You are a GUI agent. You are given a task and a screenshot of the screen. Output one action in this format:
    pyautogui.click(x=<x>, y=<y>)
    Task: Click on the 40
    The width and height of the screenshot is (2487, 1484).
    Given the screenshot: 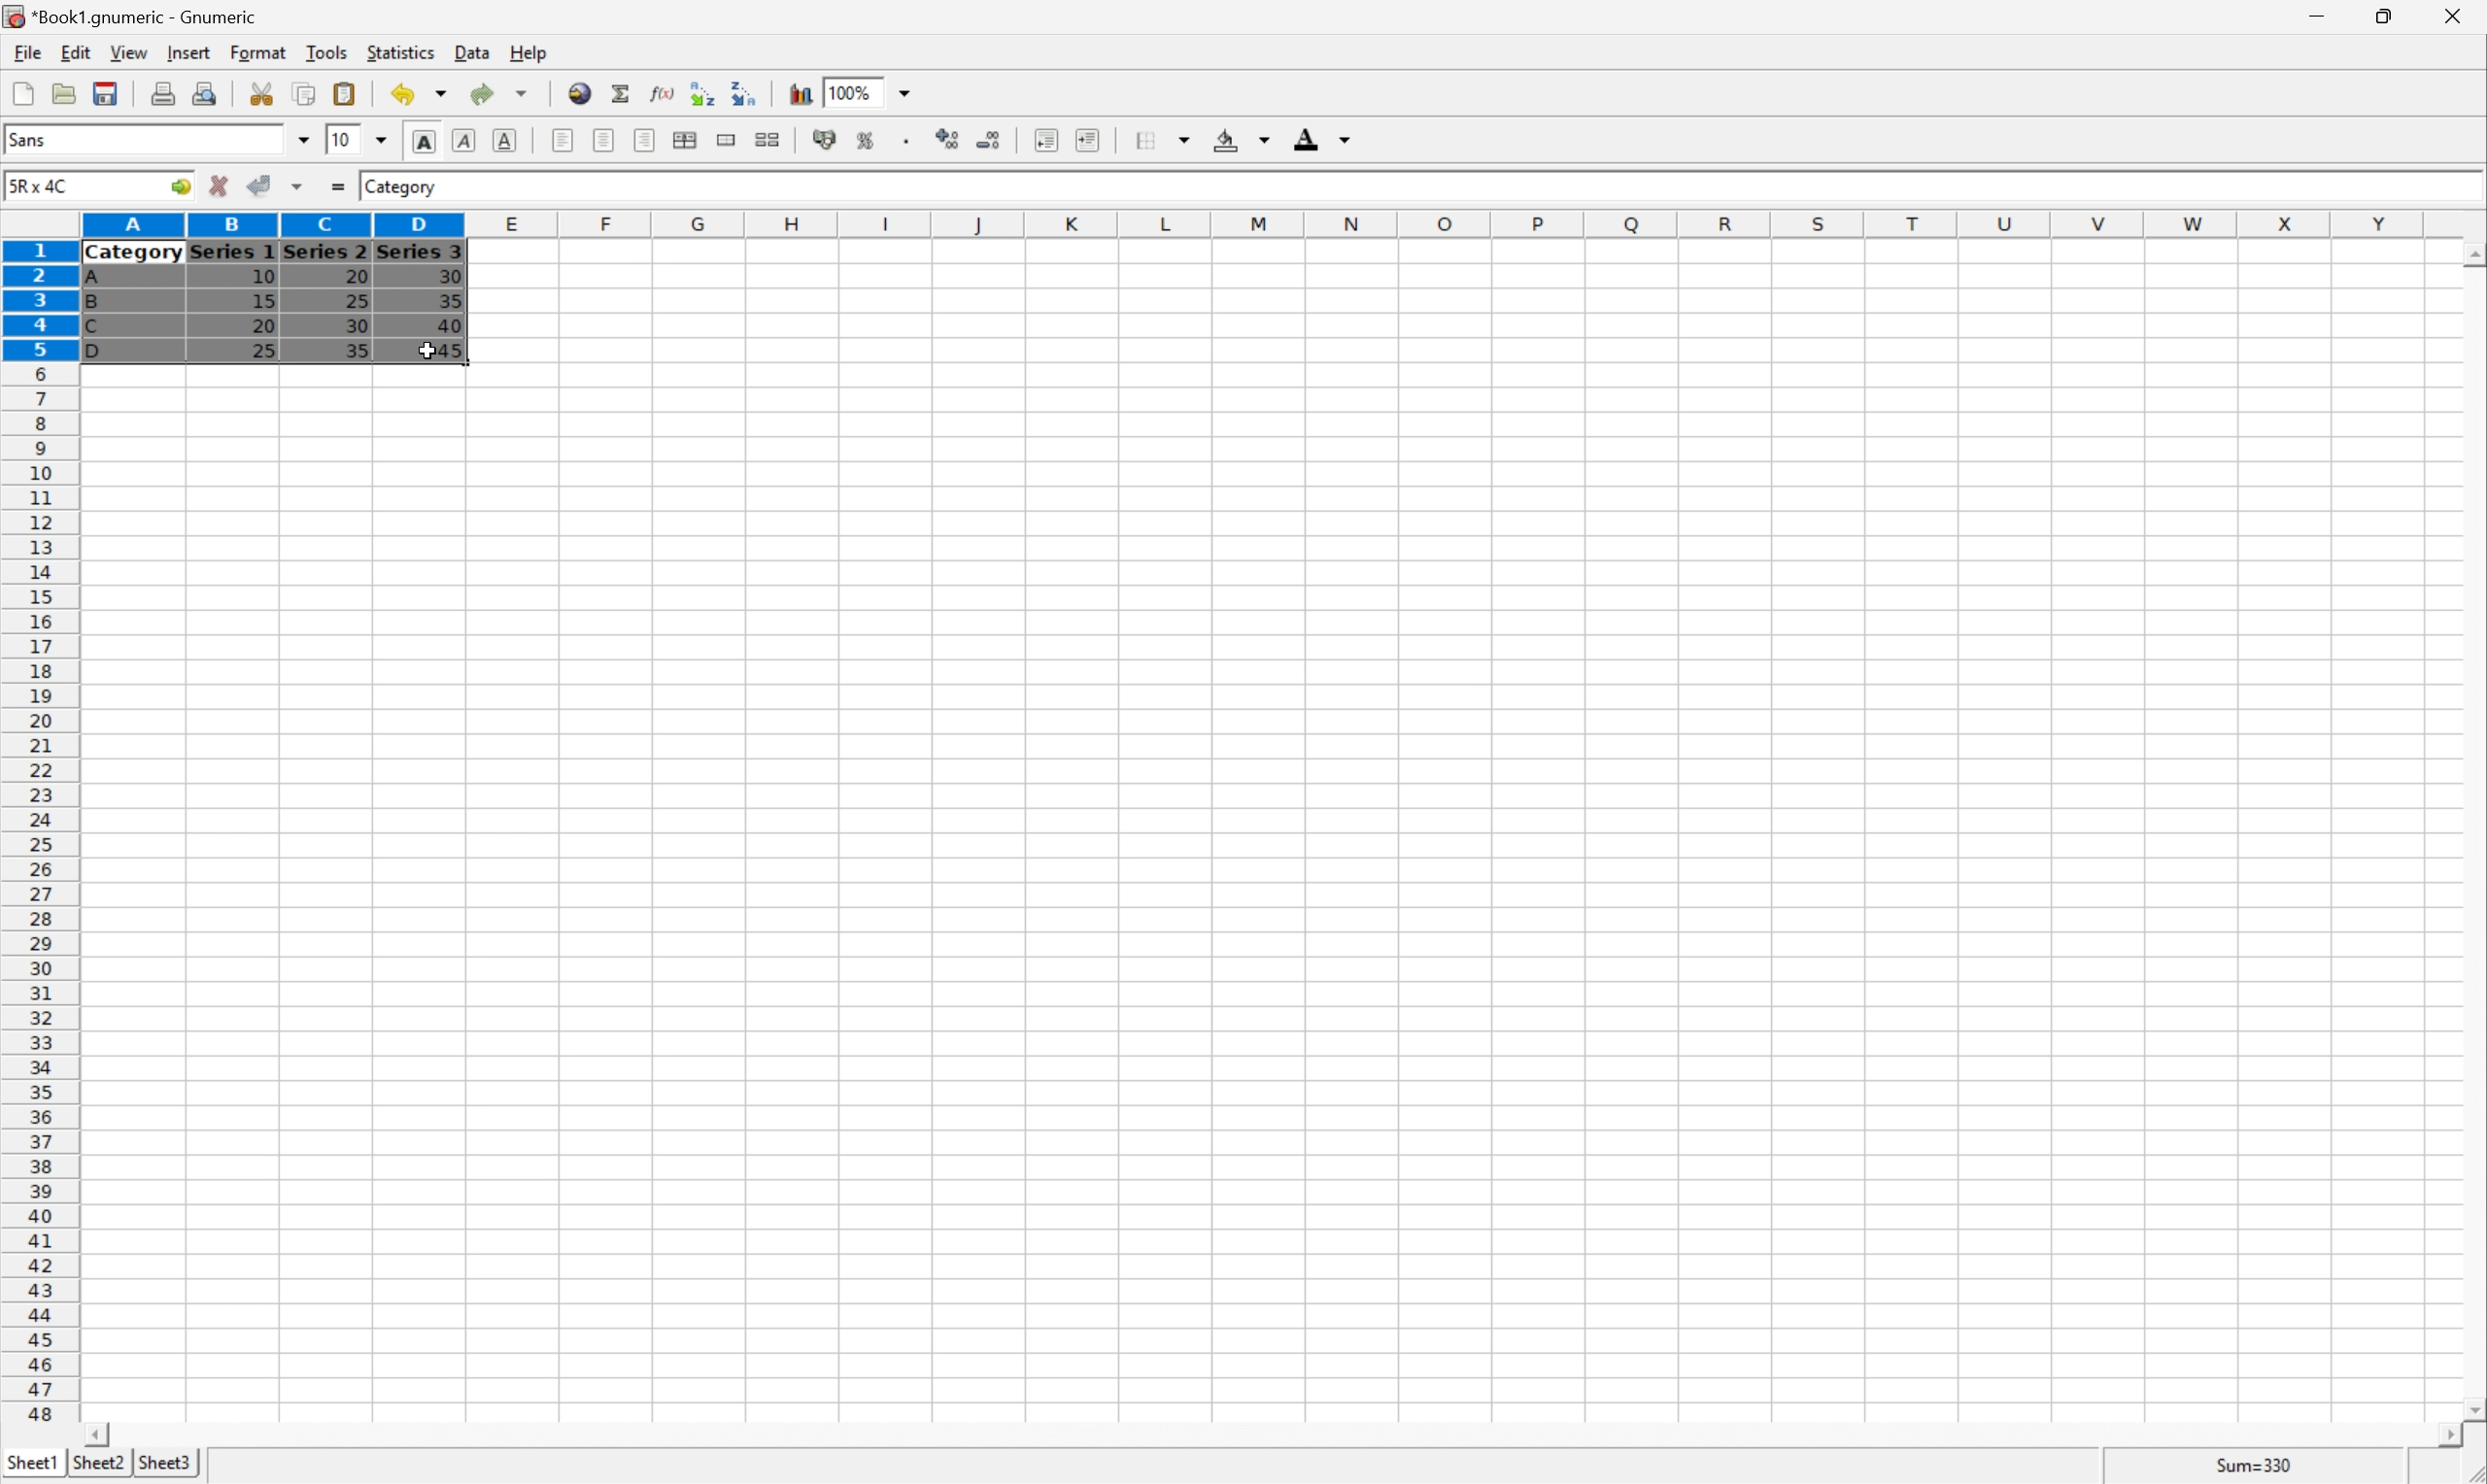 What is the action you would take?
    pyautogui.click(x=451, y=322)
    